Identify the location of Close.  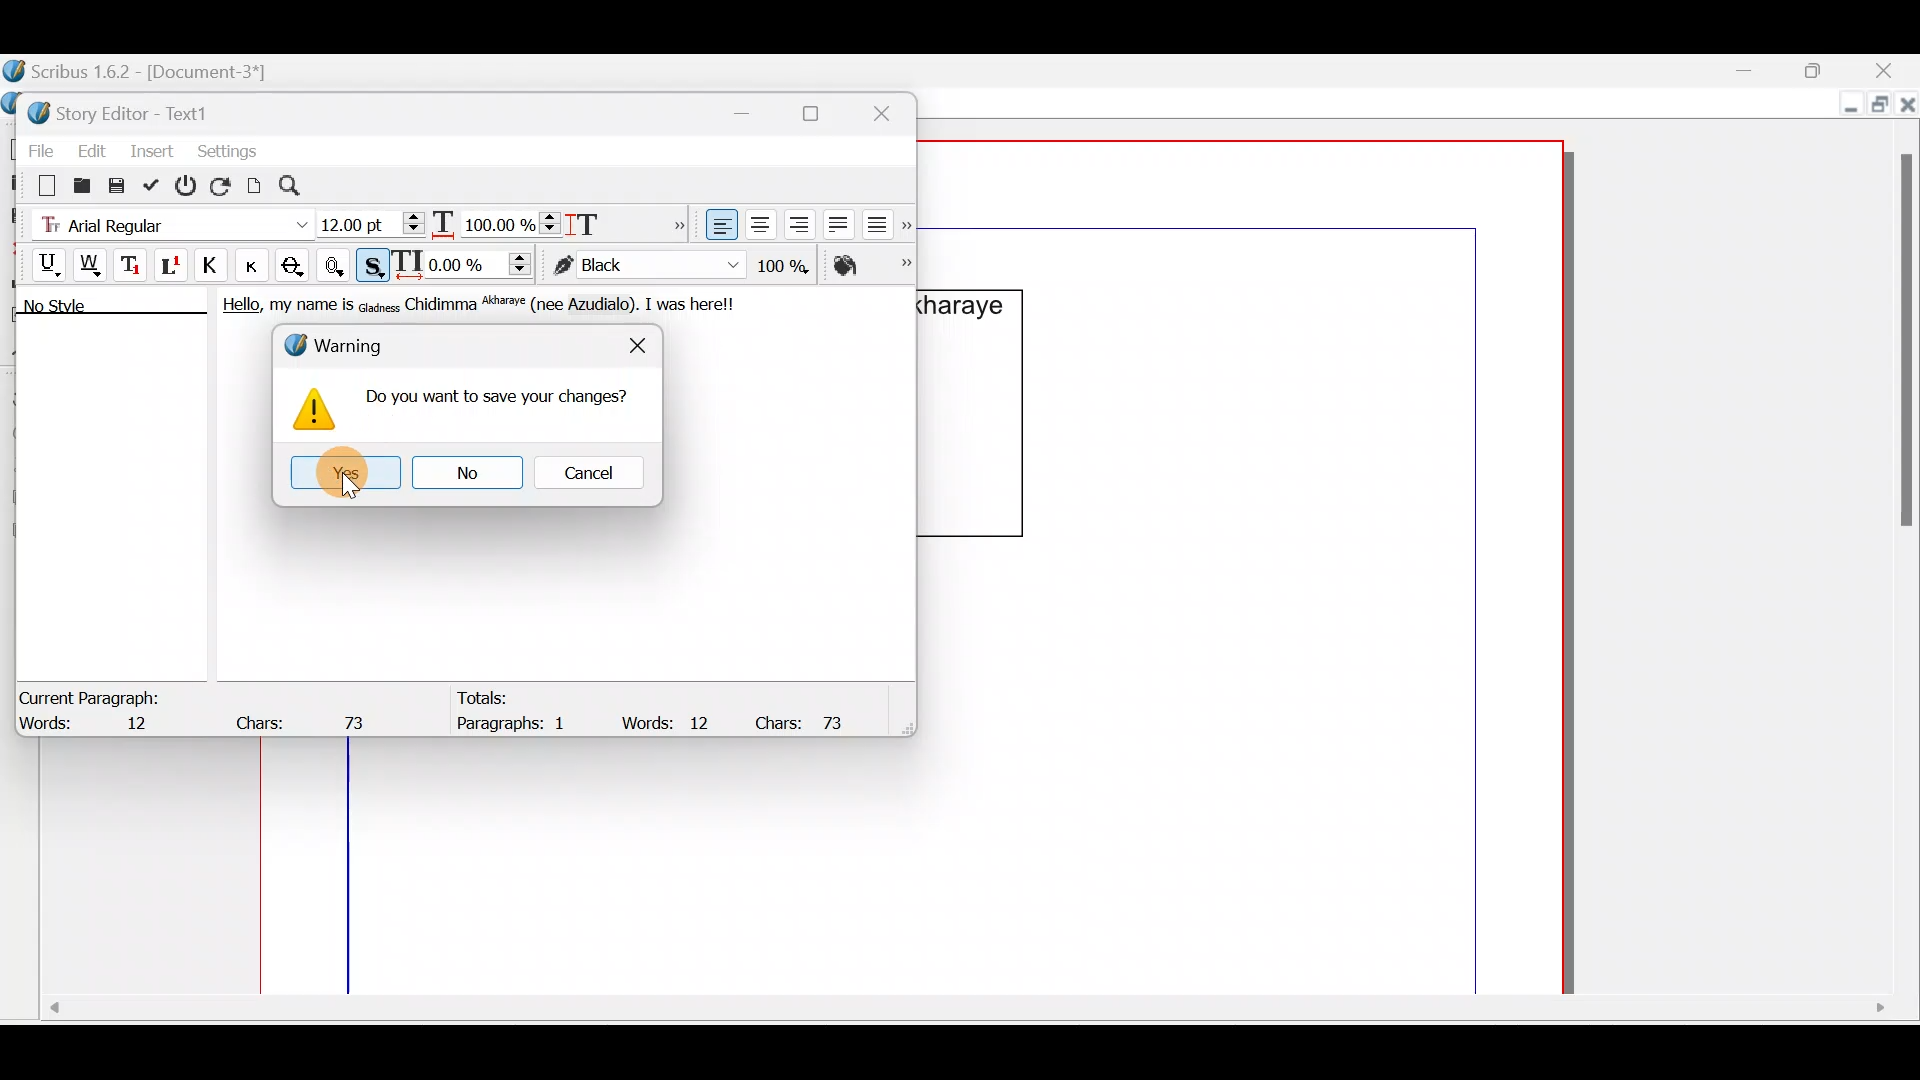
(1908, 109).